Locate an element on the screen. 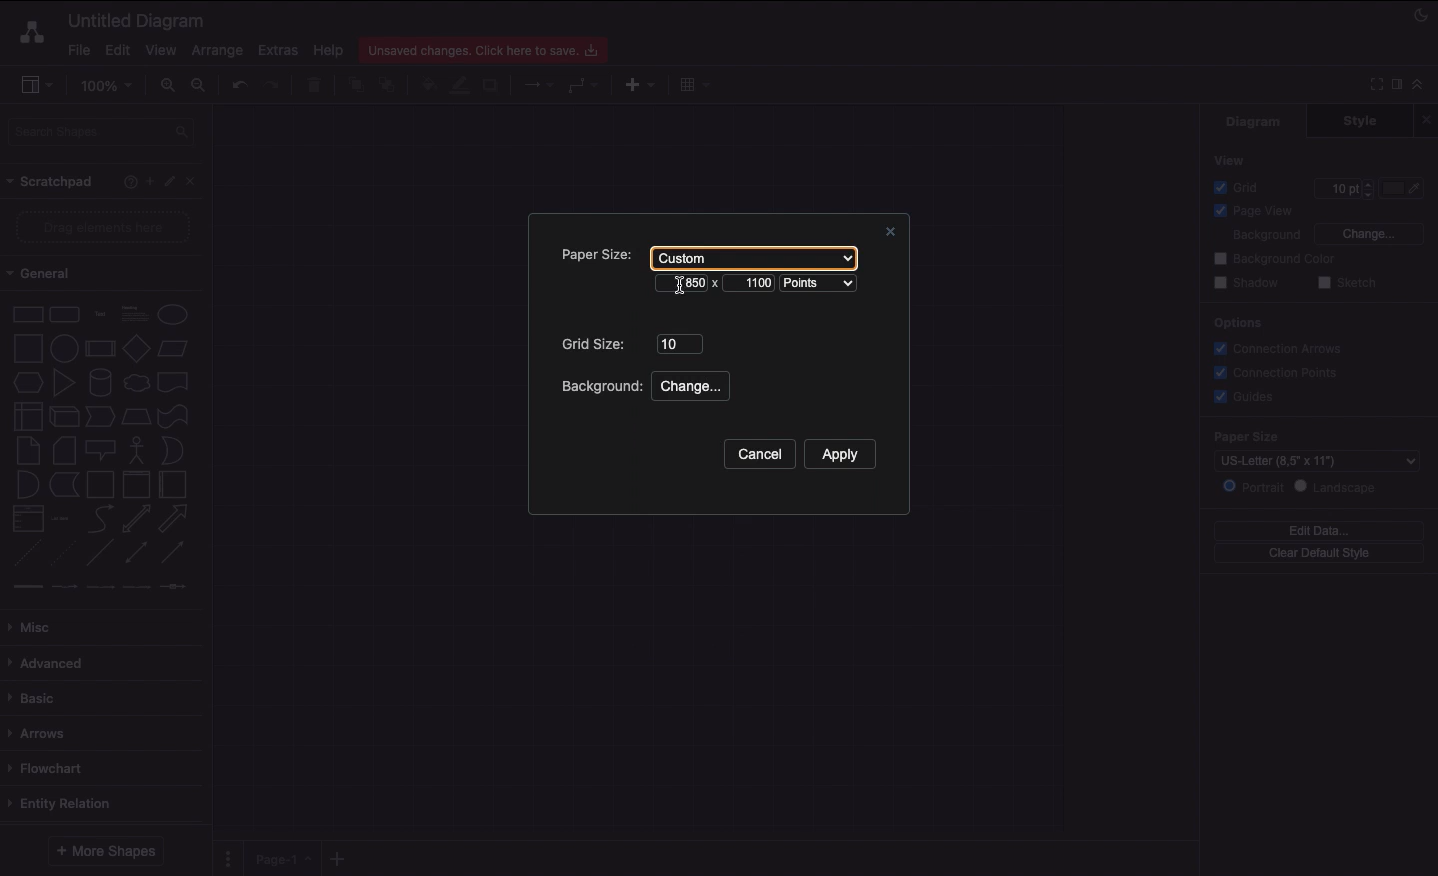 Image resolution: width=1438 pixels, height=876 pixels. 1100 is located at coordinates (757, 285).